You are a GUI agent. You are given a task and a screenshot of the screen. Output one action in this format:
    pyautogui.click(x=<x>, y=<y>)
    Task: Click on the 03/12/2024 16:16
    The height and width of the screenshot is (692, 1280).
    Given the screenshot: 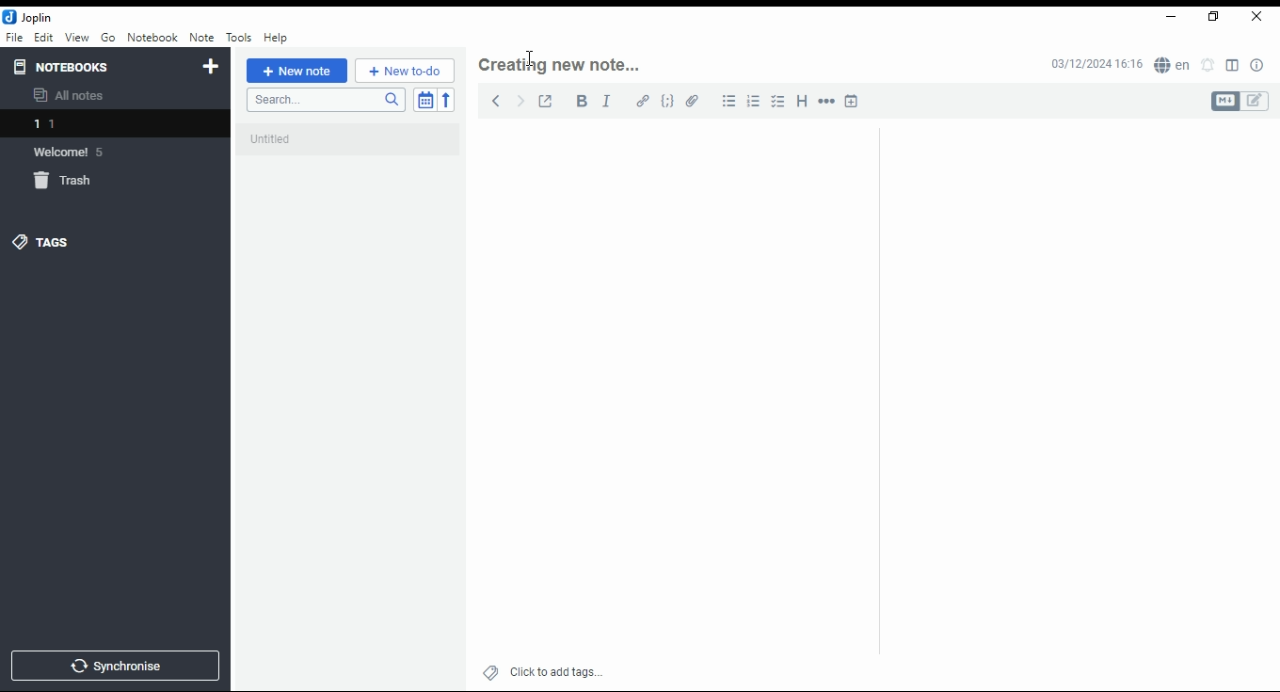 What is the action you would take?
    pyautogui.click(x=1096, y=64)
    